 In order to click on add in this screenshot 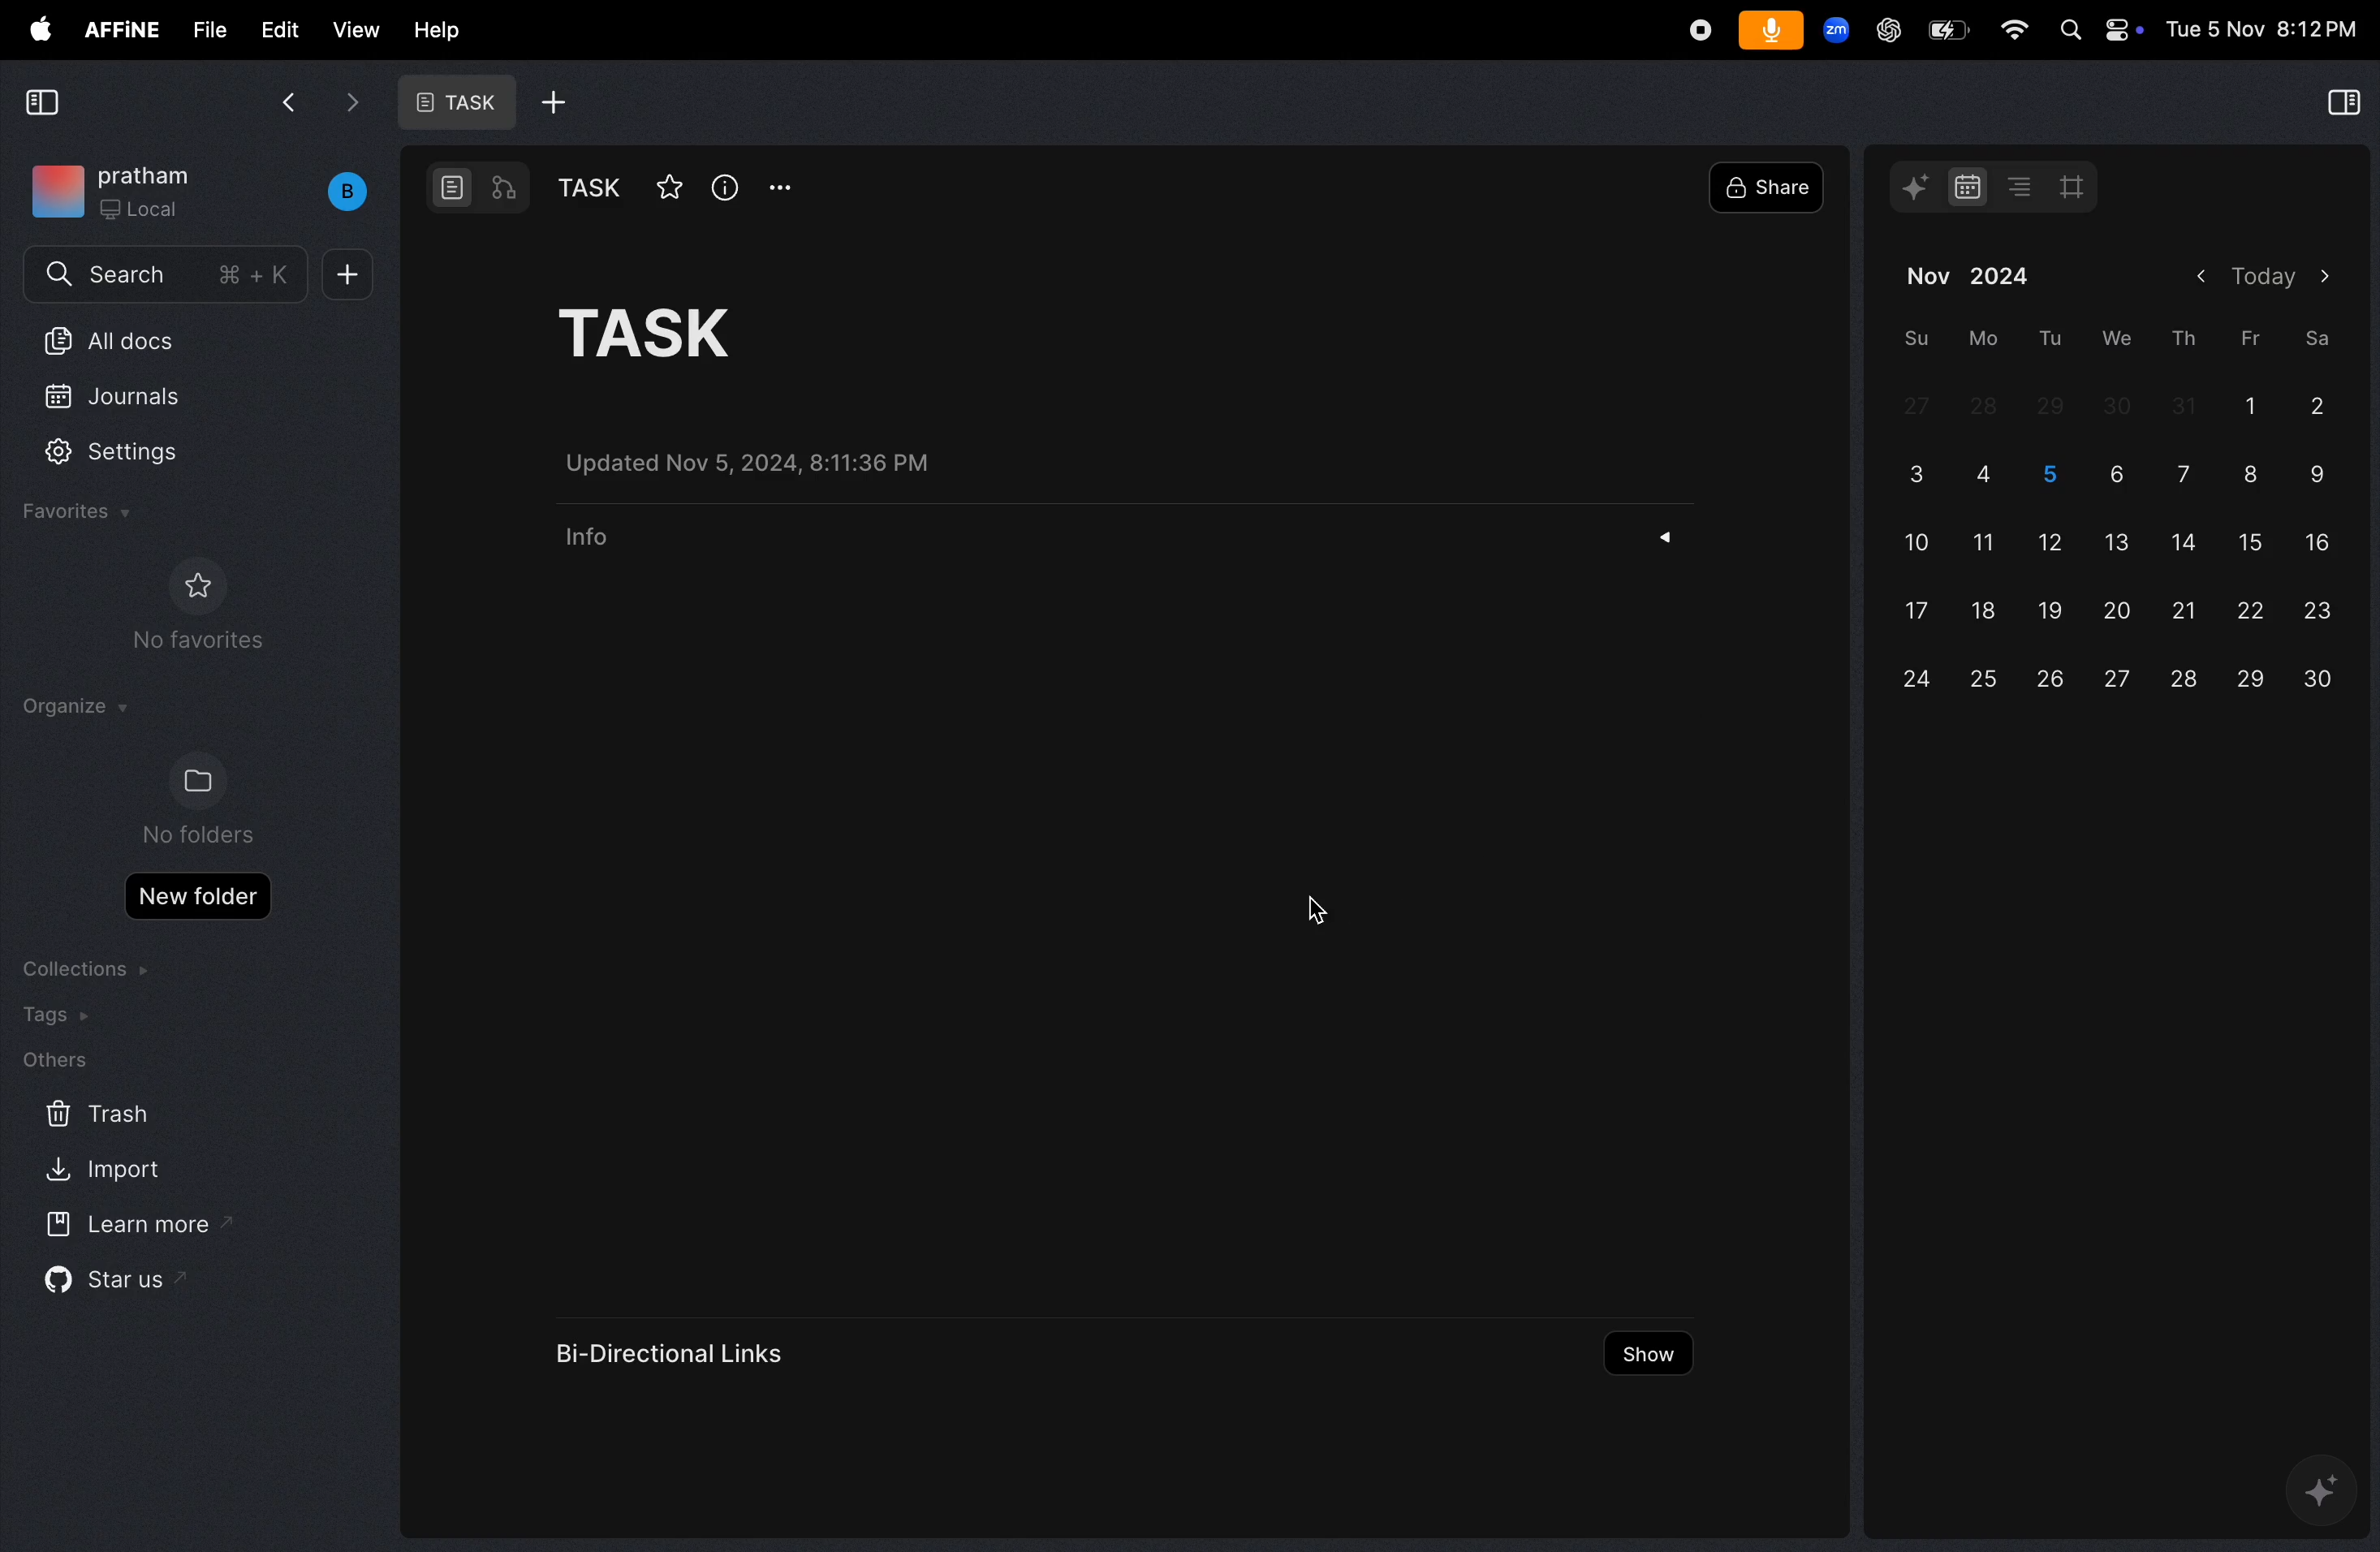, I will do `click(350, 275)`.